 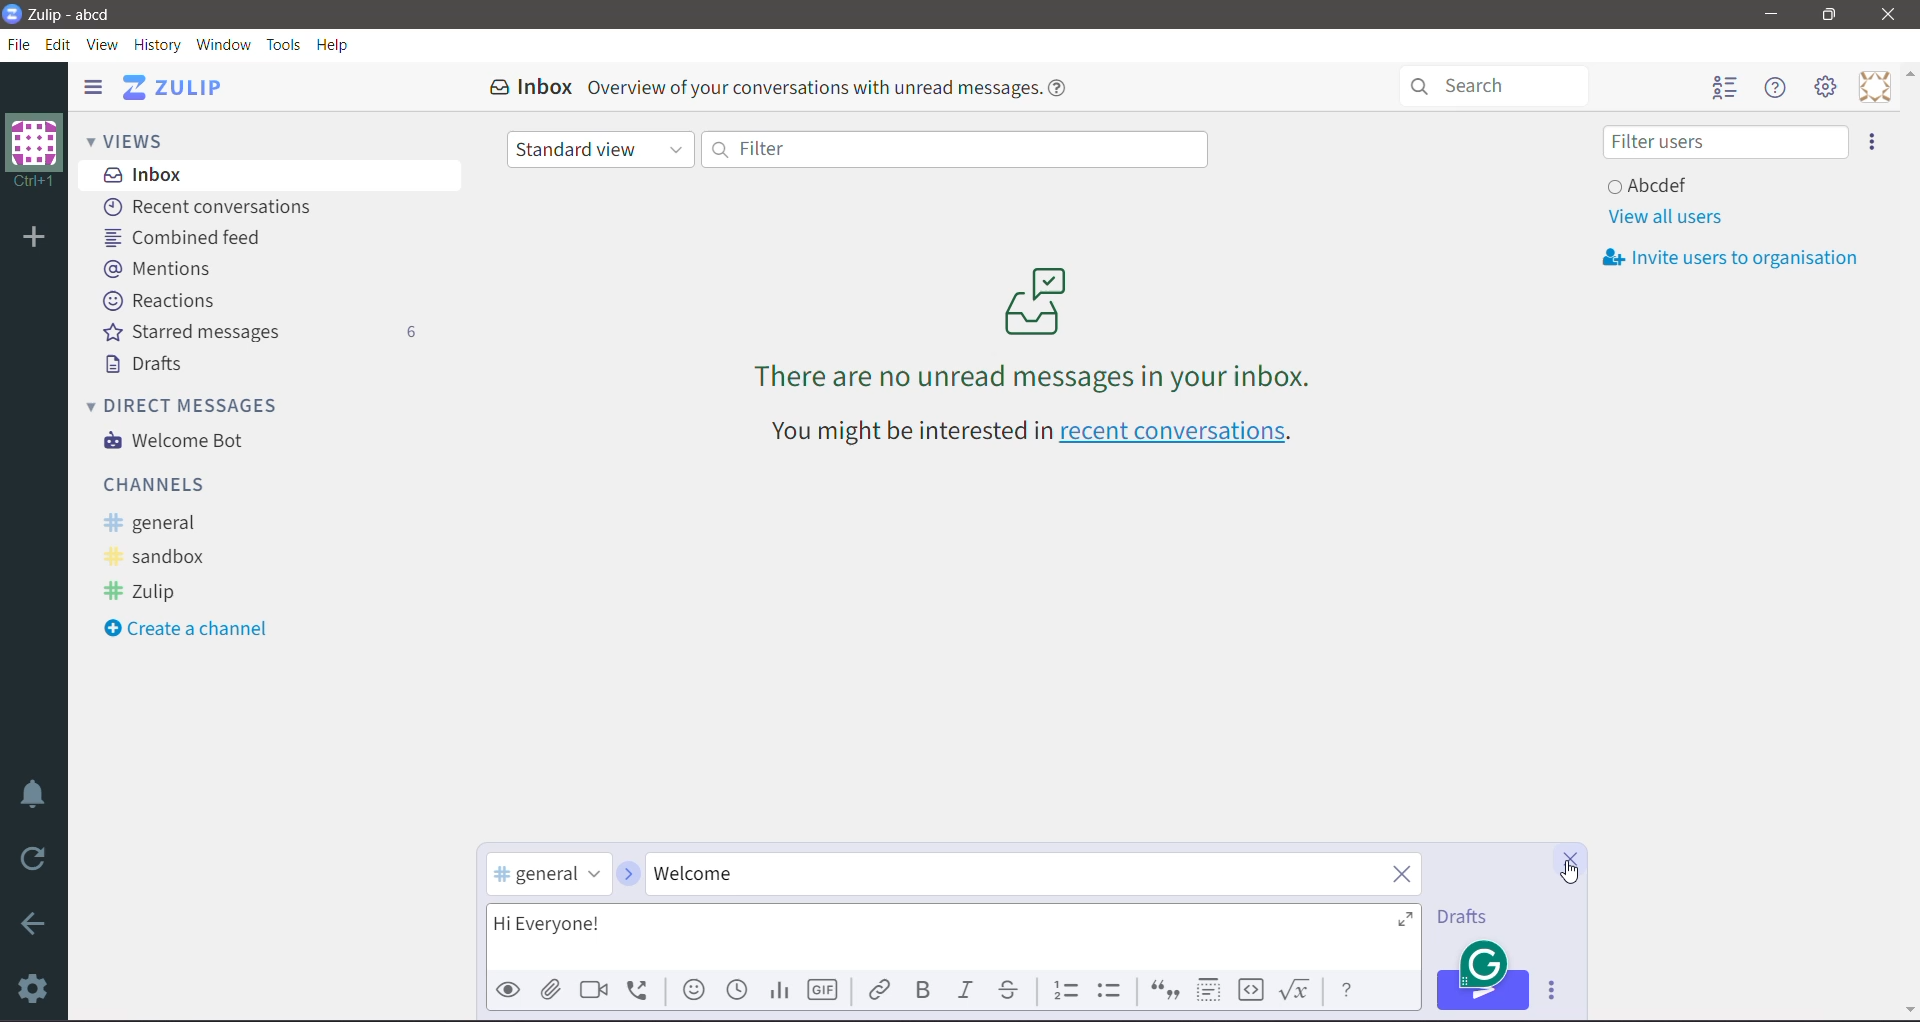 I want to click on Reactions, so click(x=163, y=301).